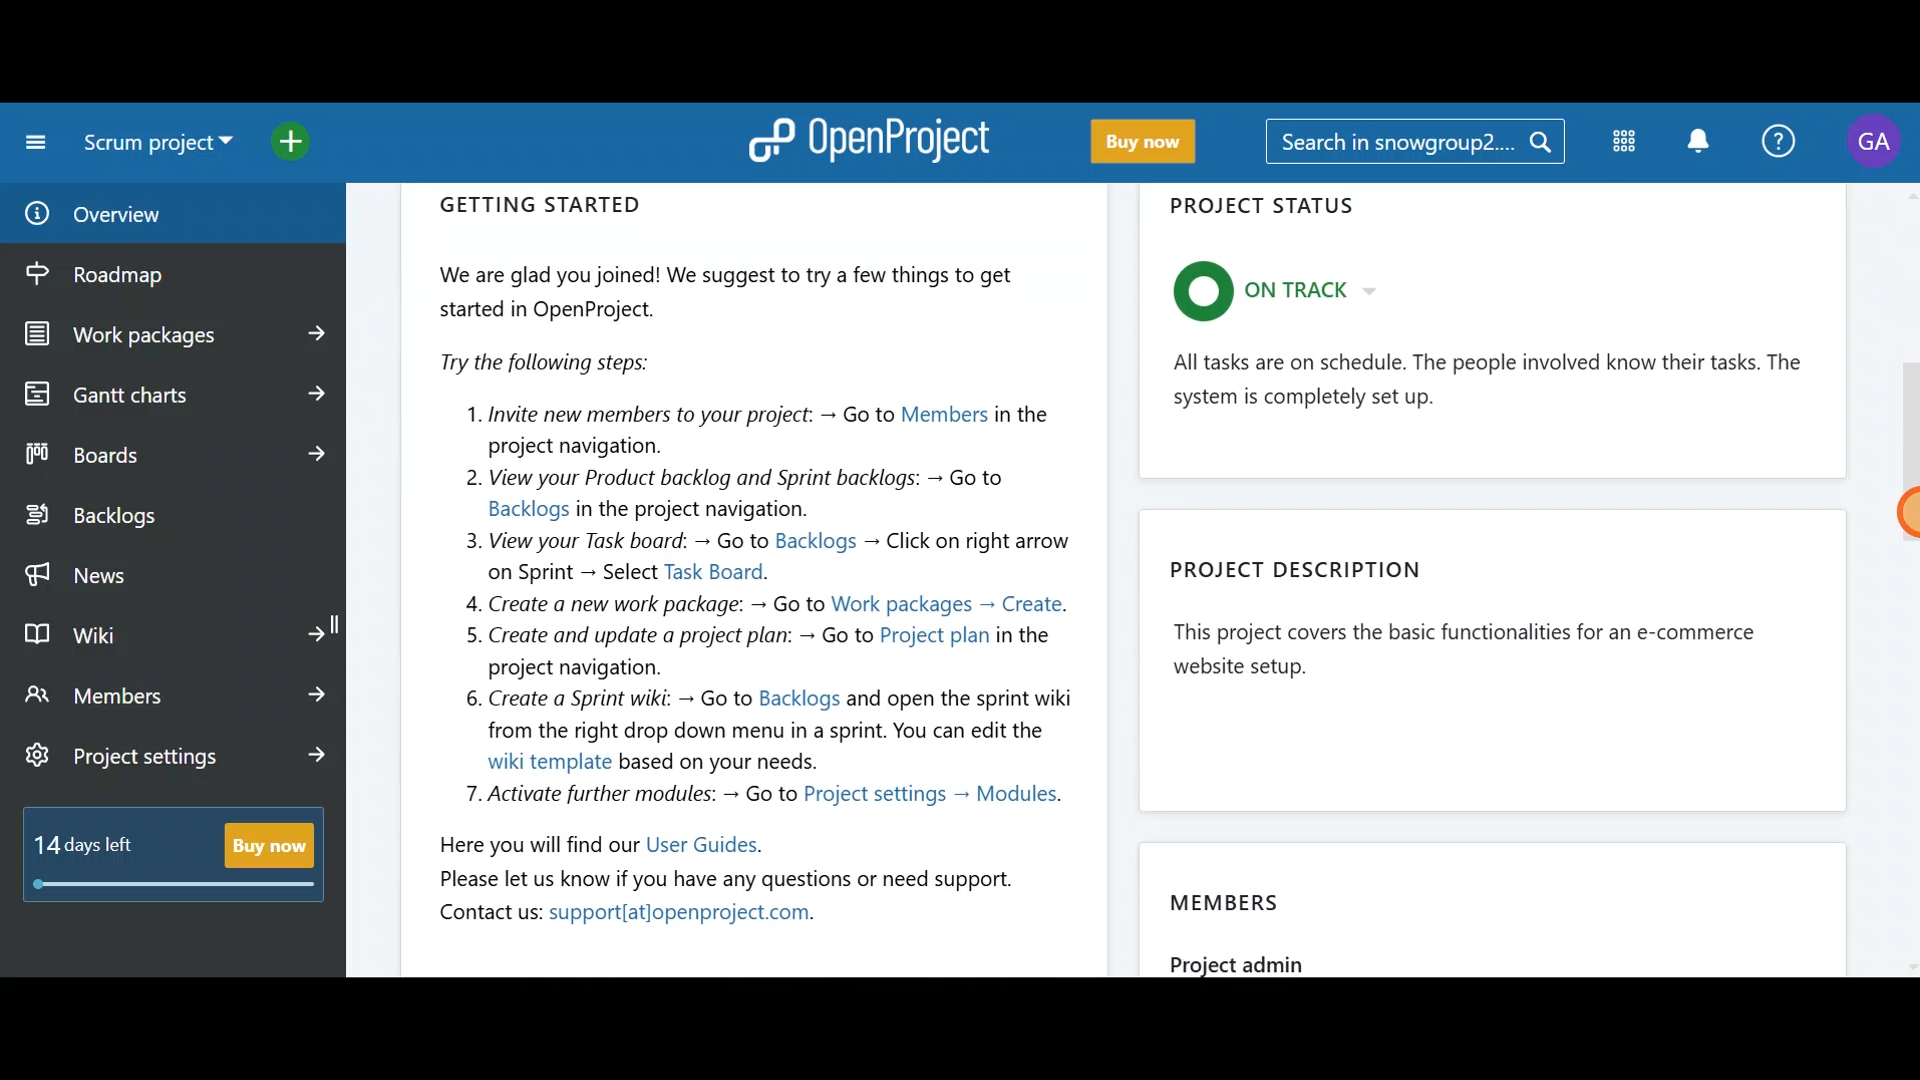 This screenshot has height=1080, width=1920. I want to click on Gantt charts, so click(170, 392).